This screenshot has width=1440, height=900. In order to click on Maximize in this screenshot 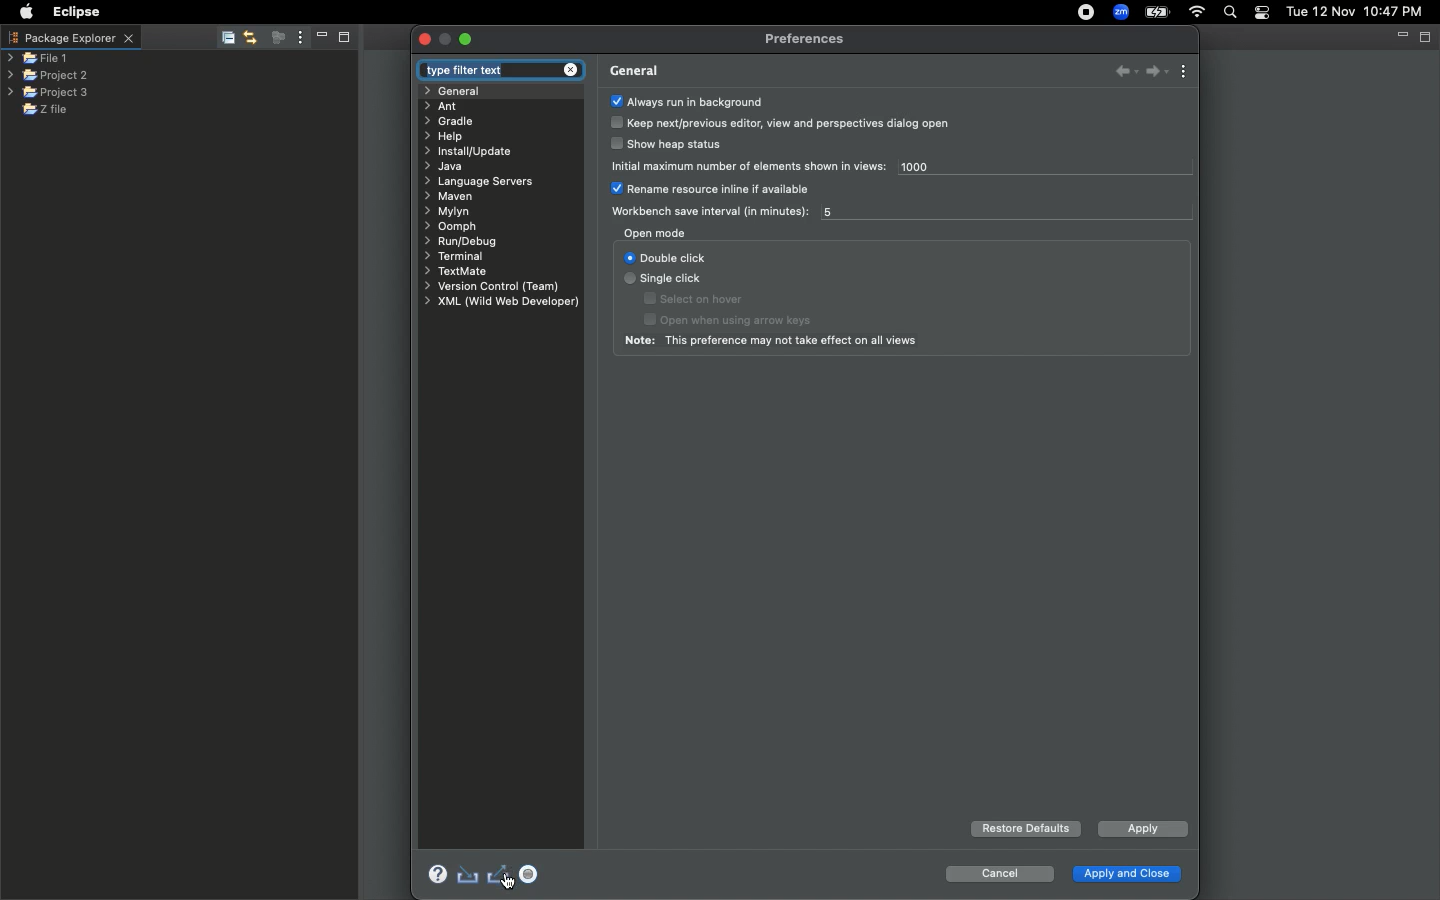, I will do `click(1427, 38)`.